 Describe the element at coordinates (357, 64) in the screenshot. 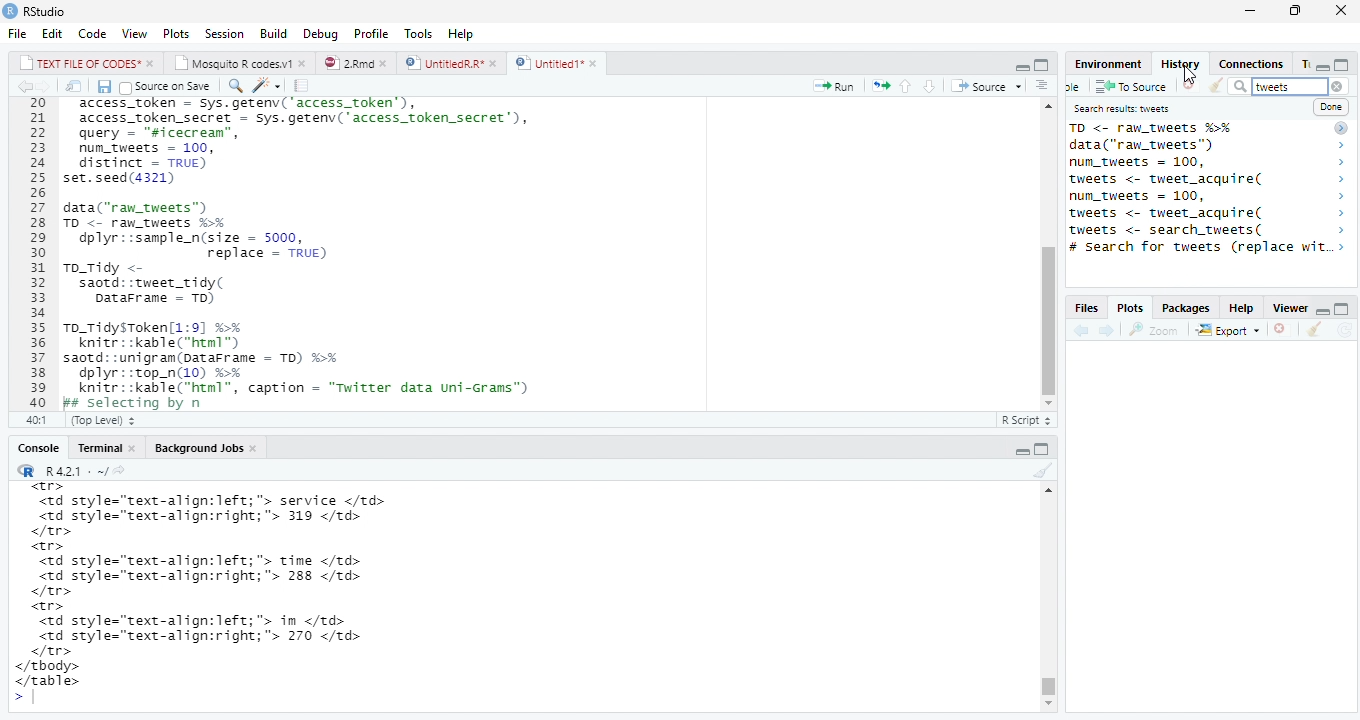

I see `© 2”md` at that location.